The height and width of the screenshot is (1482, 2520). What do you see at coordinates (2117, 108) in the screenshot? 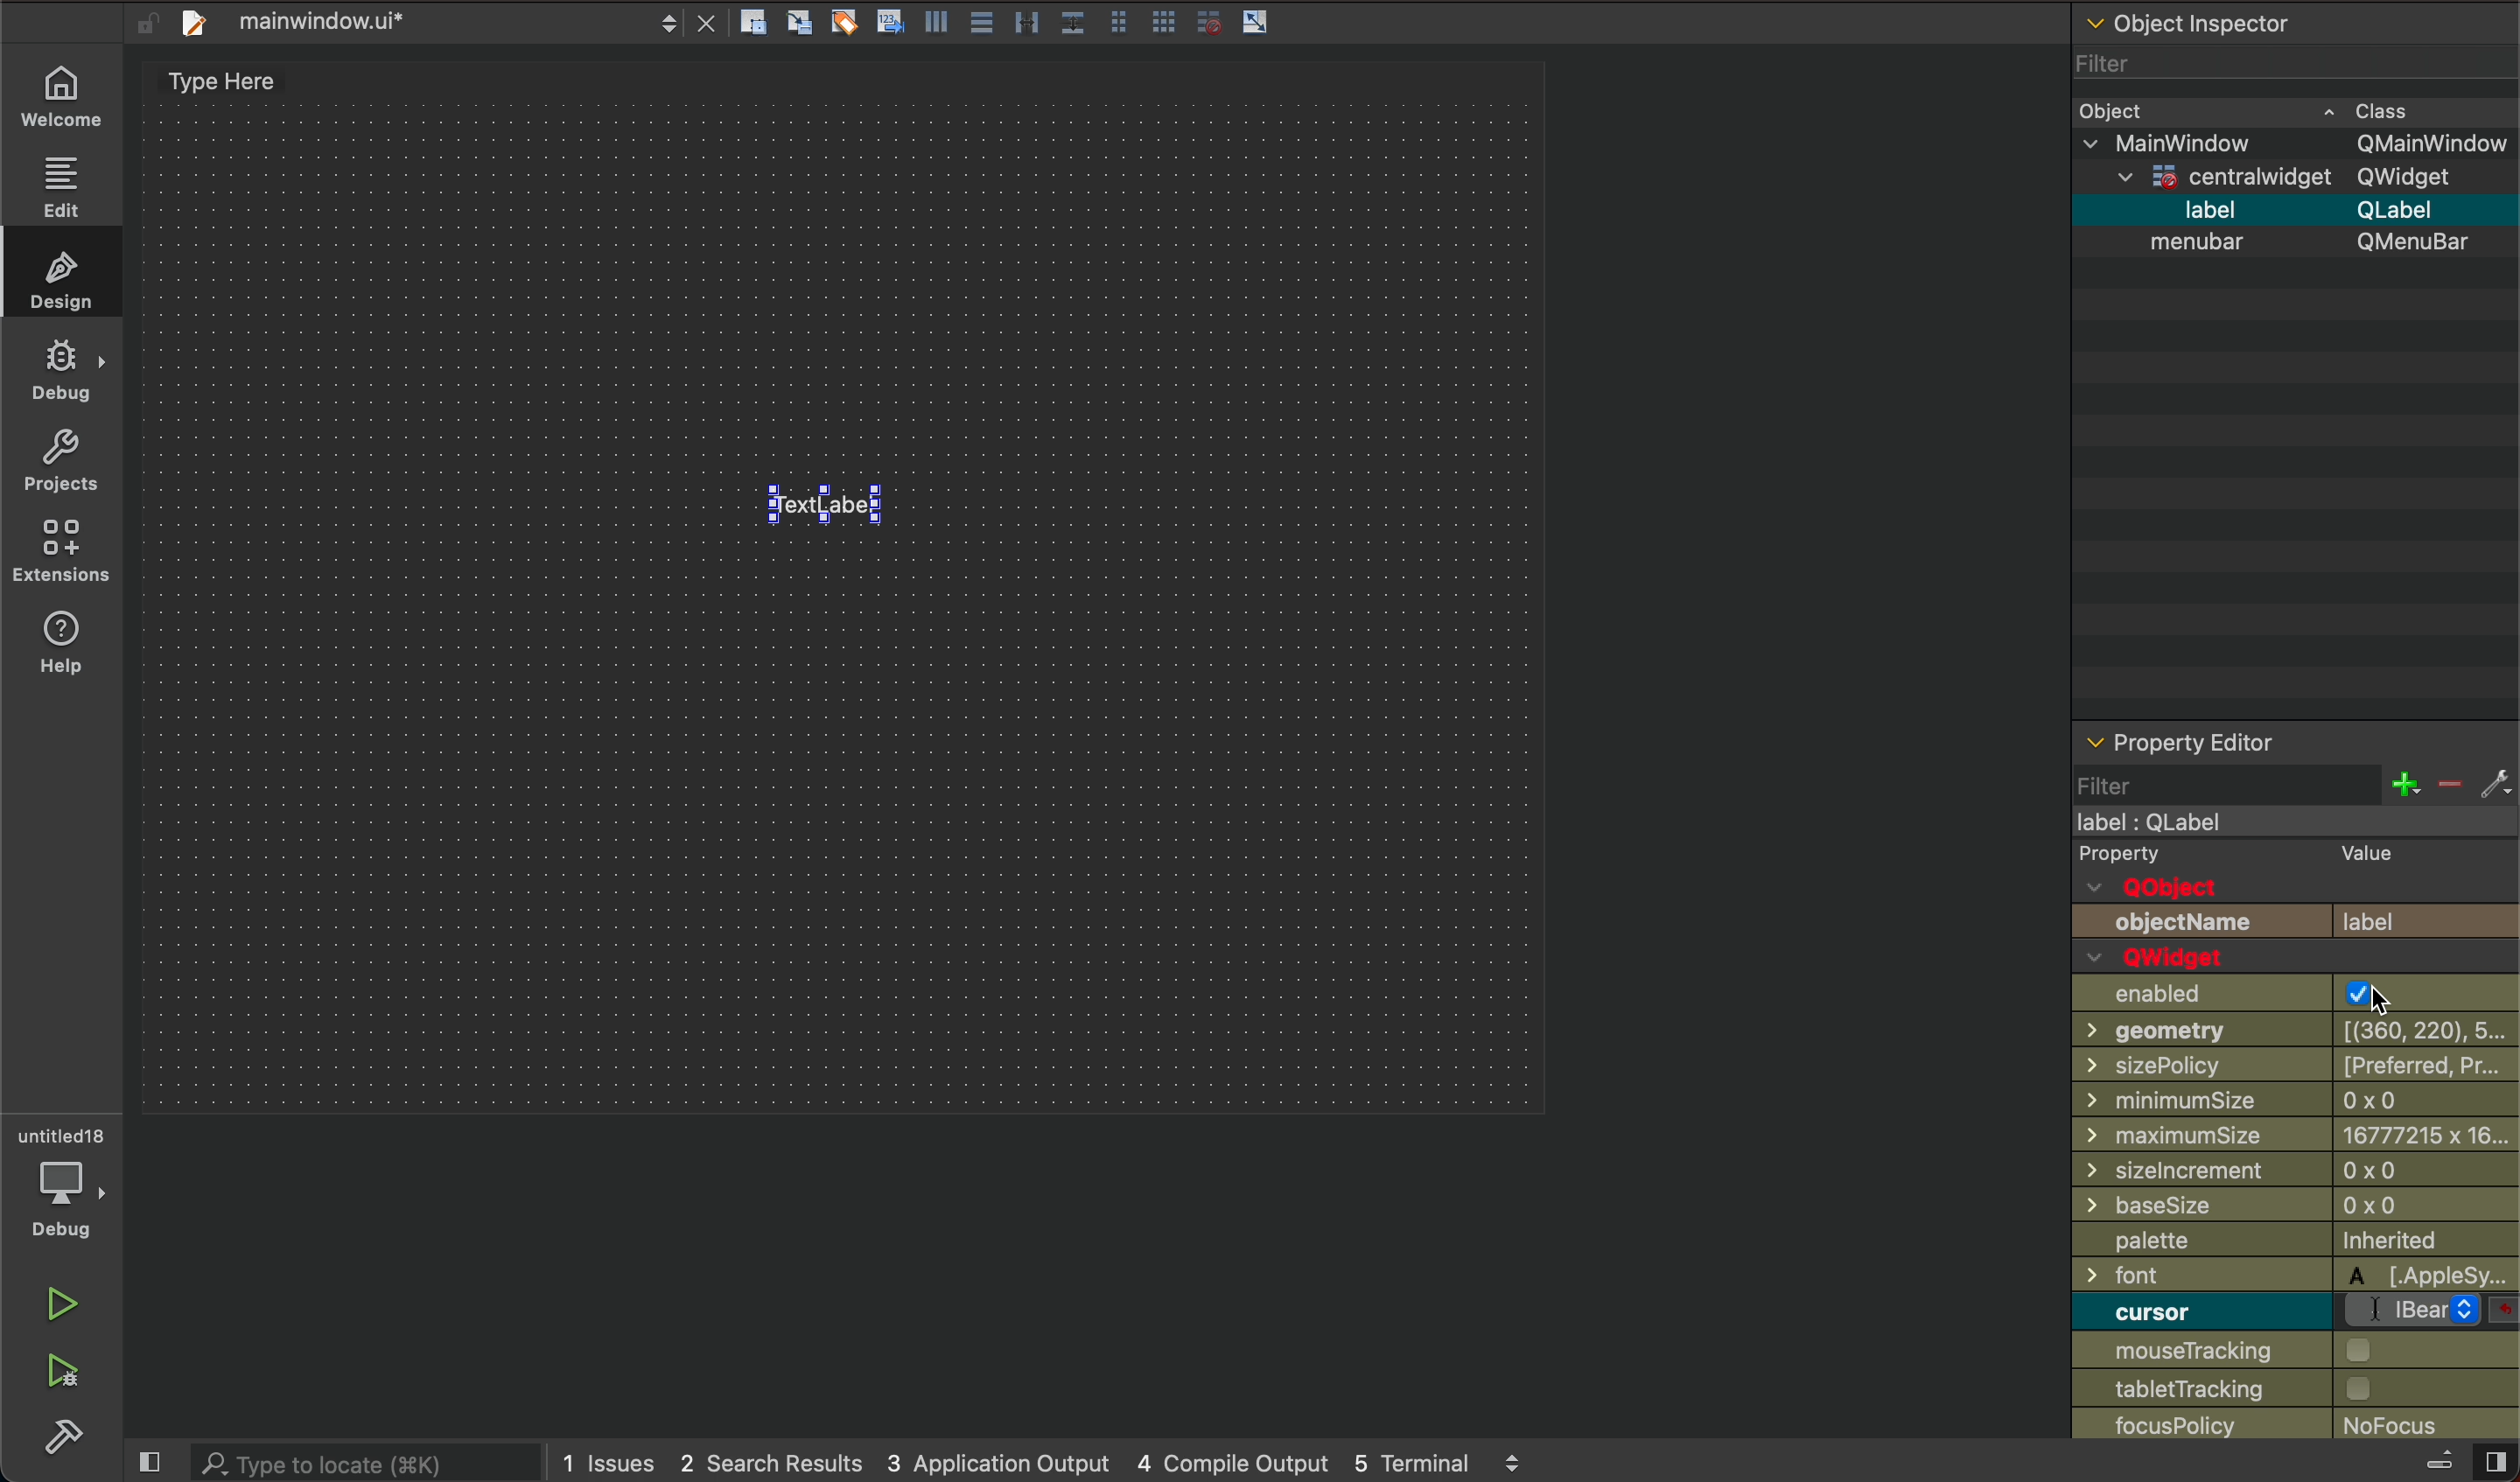
I see `Object` at bounding box center [2117, 108].